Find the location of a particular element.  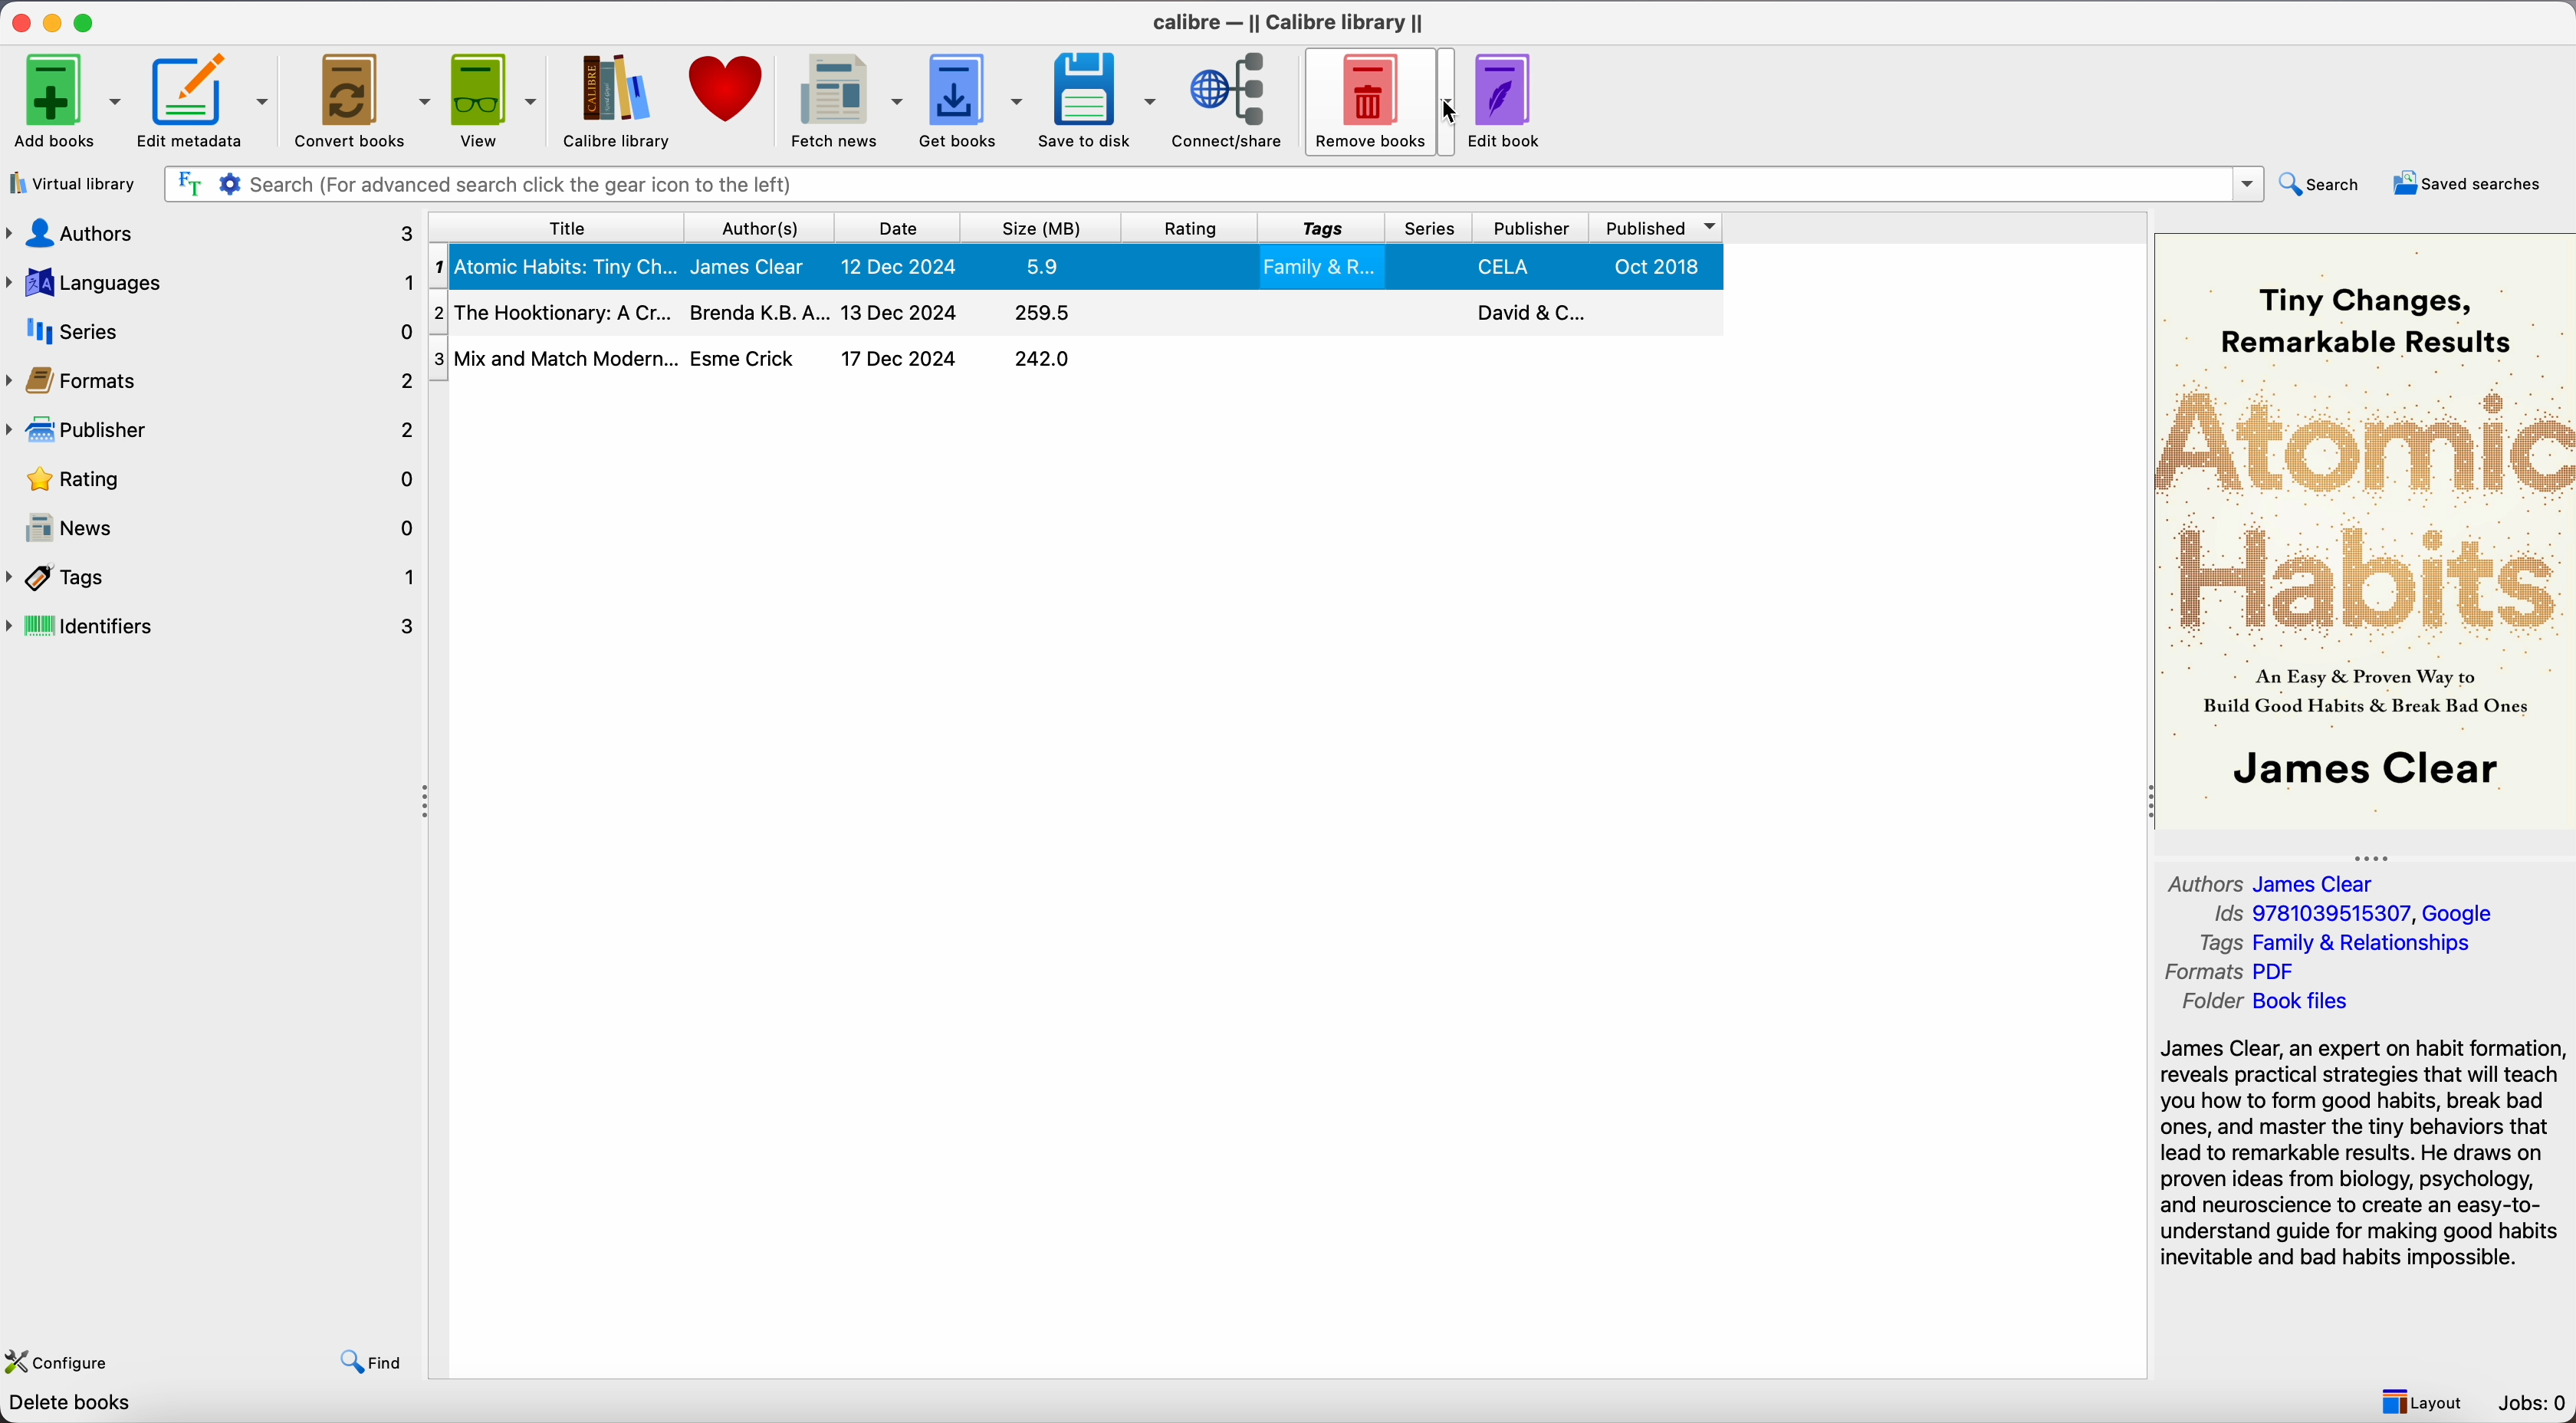

rating is located at coordinates (1191, 227).